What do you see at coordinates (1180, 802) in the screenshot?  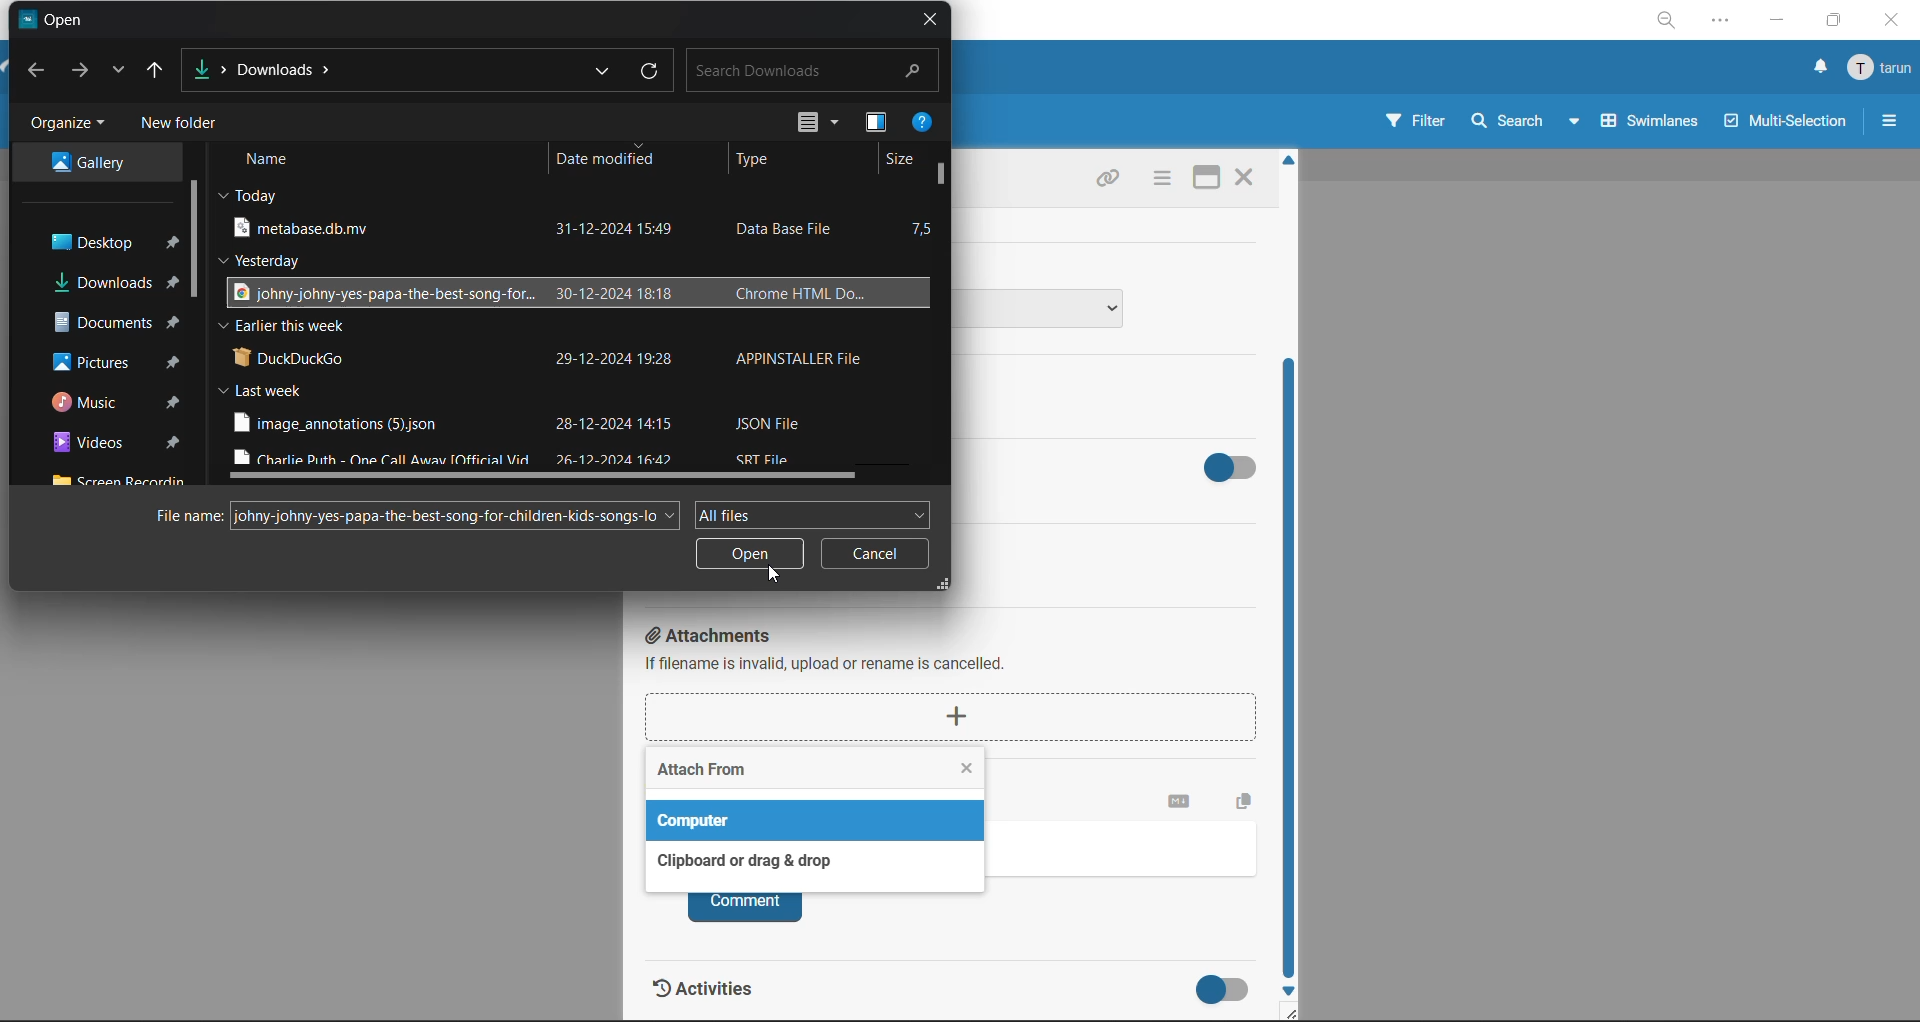 I see `markdown` at bounding box center [1180, 802].